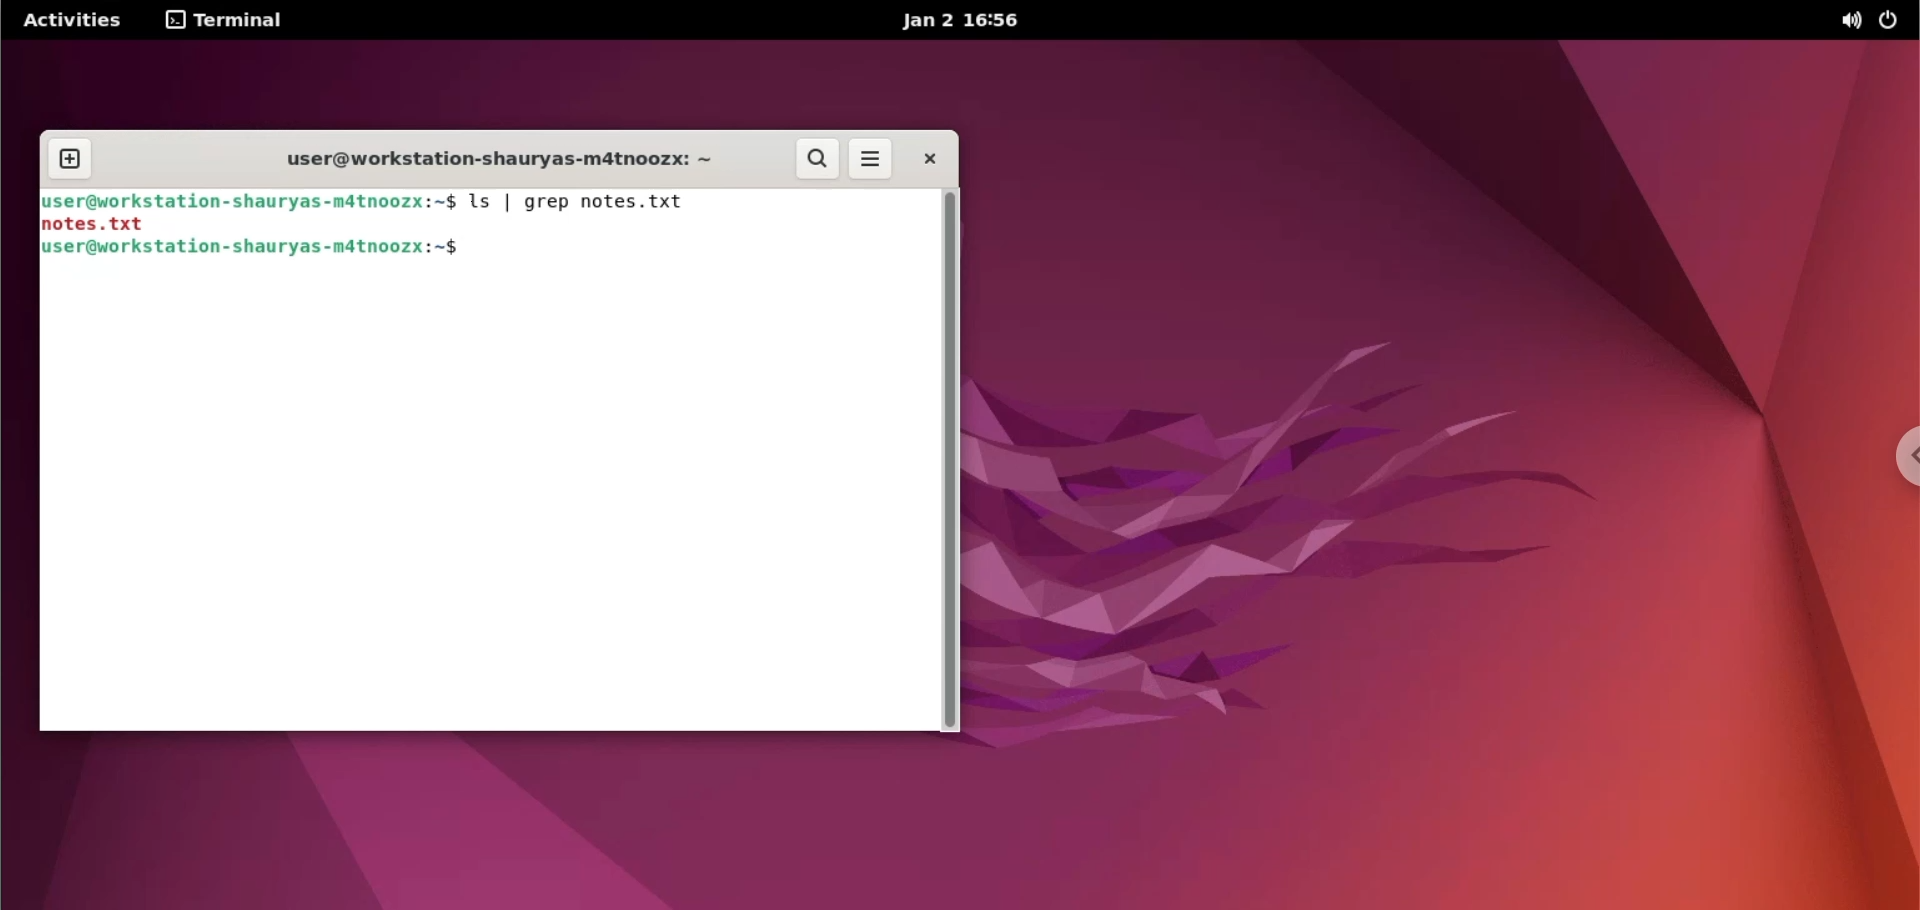 This screenshot has width=1920, height=910. I want to click on Activities, so click(83, 20).